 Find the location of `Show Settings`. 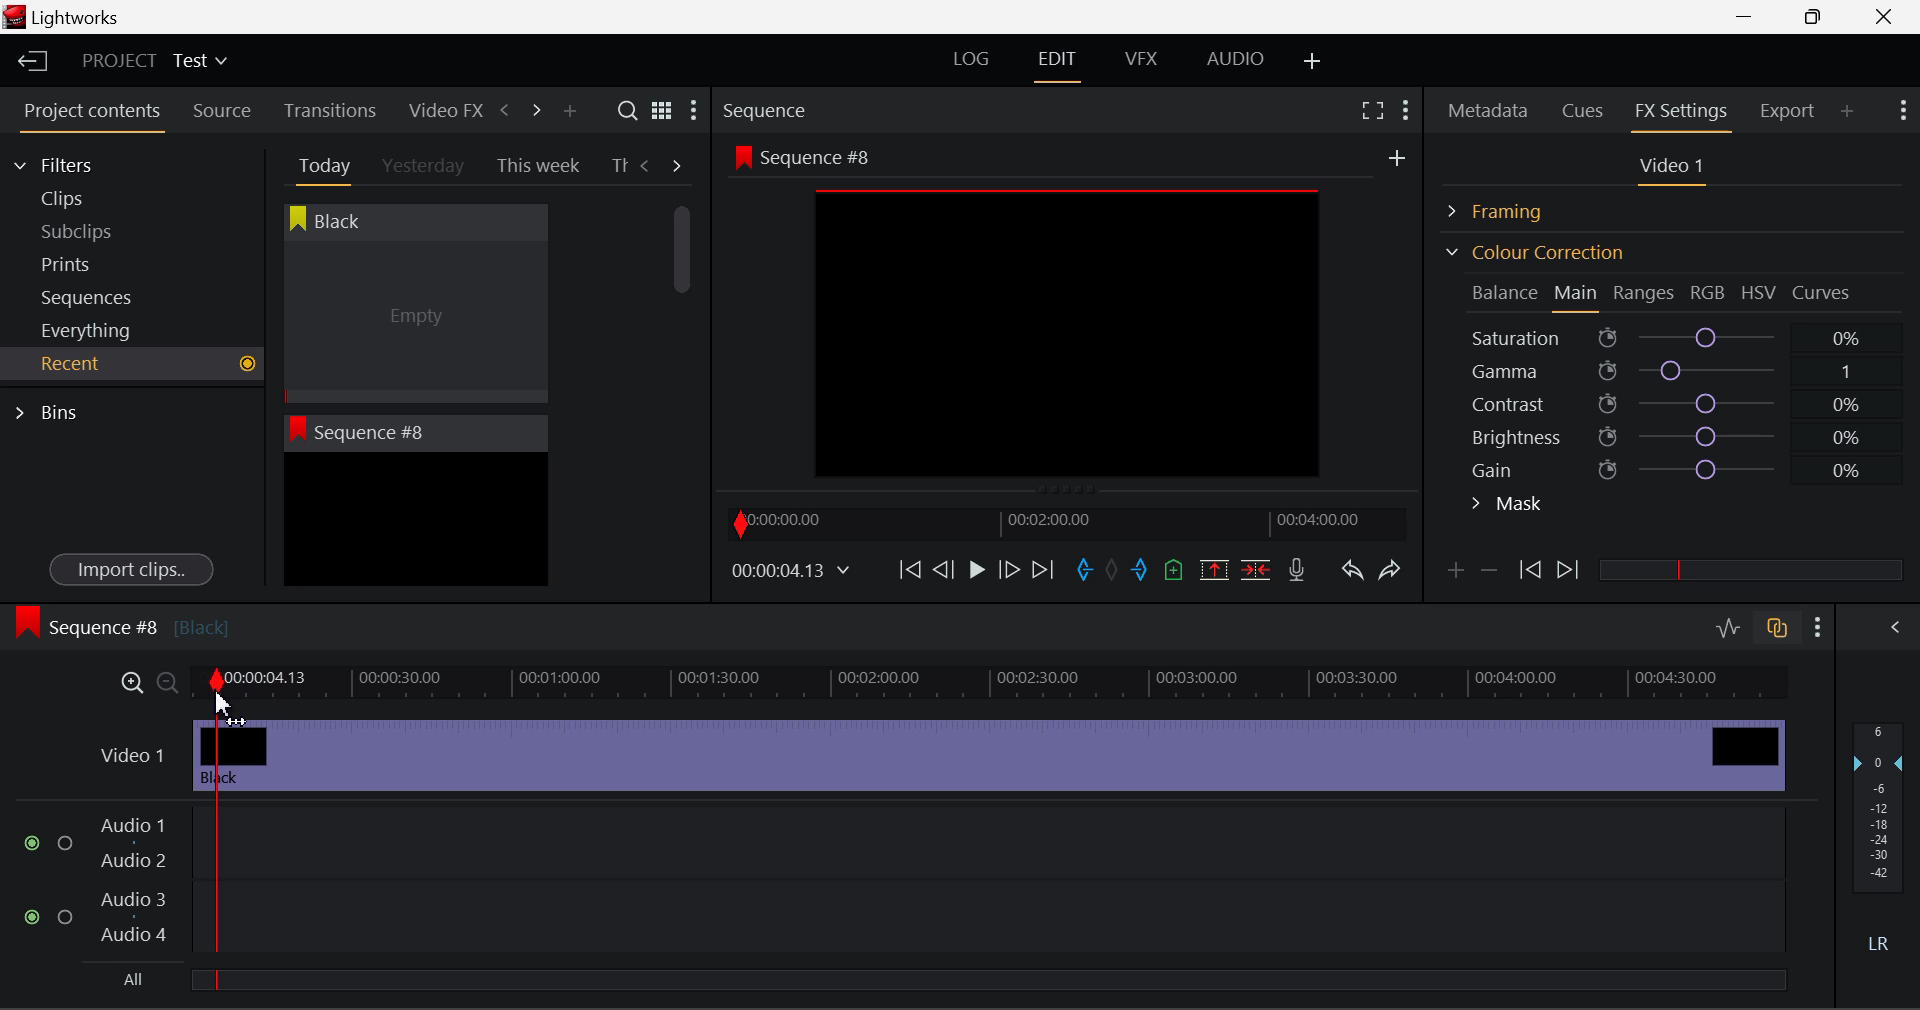

Show Settings is located at coordinates (1404, 107).